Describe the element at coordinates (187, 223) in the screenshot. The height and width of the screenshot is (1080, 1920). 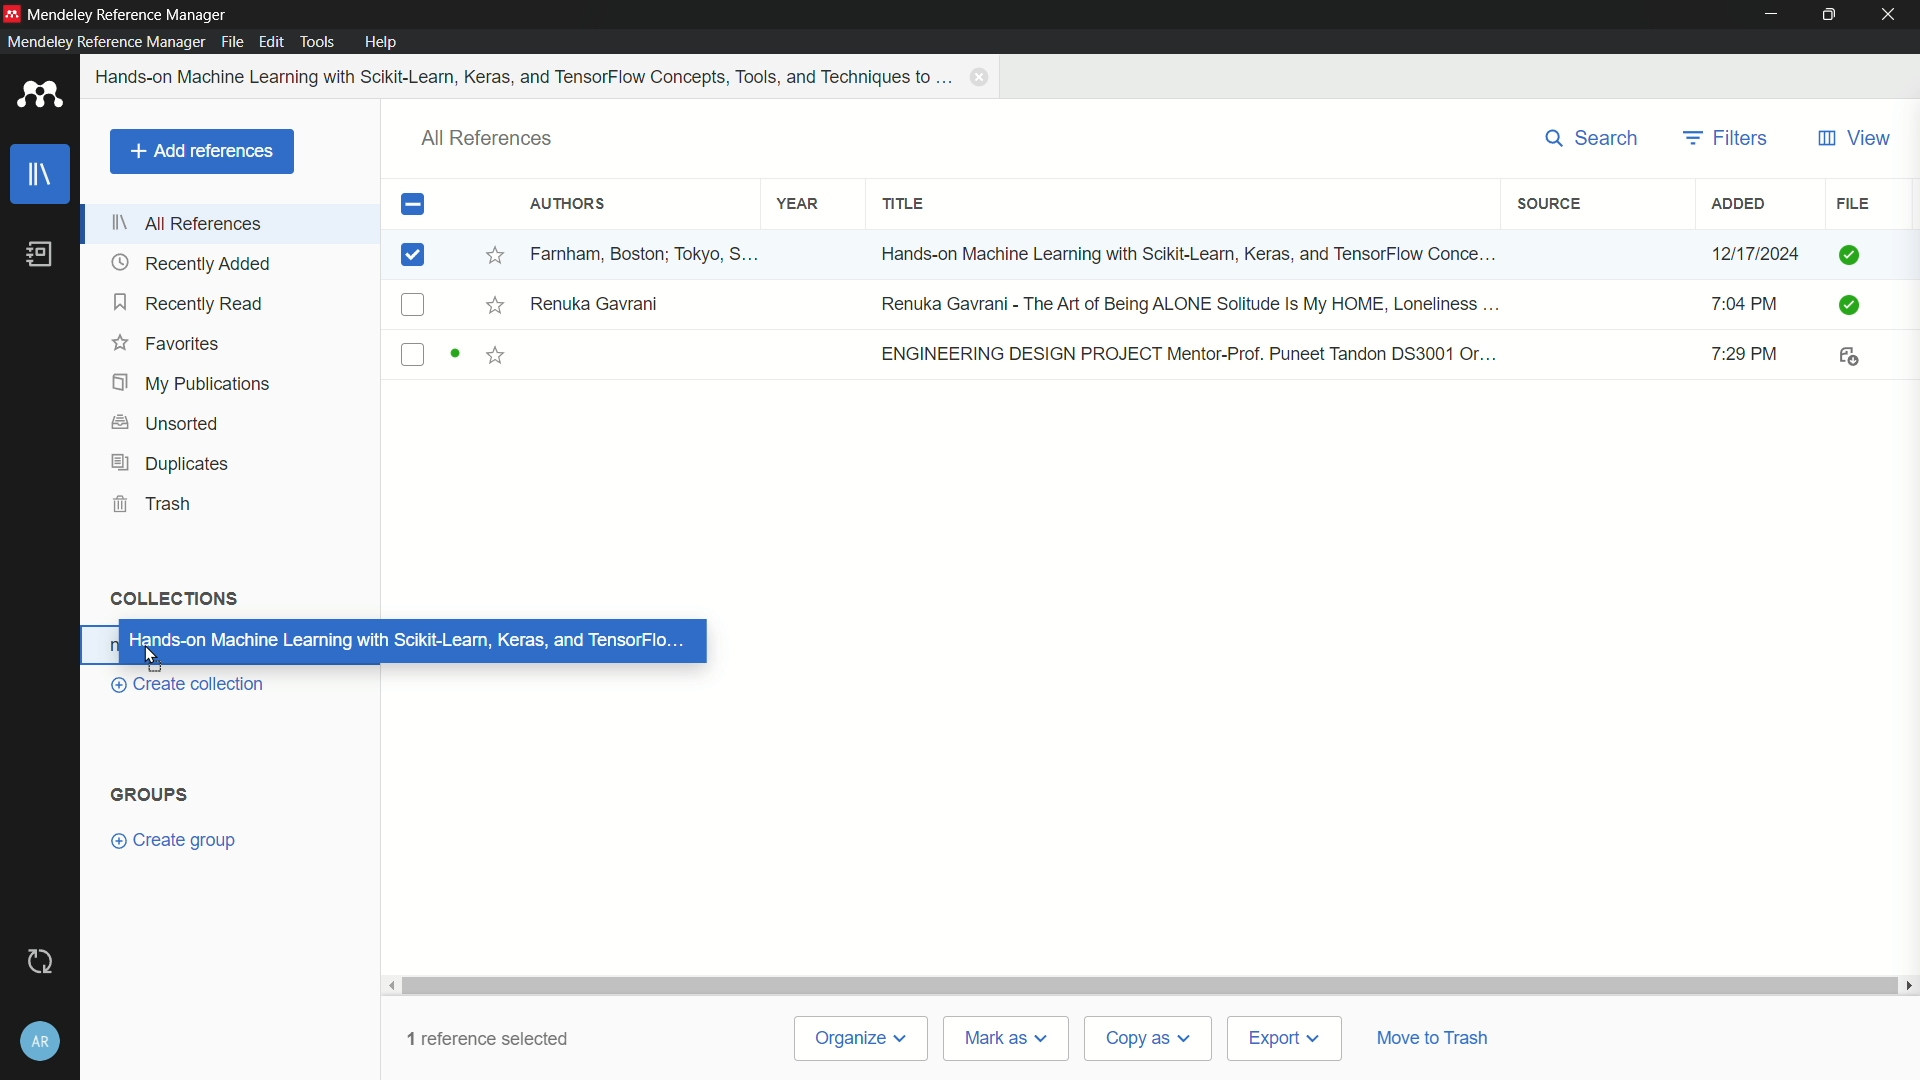
I see `all references` at that location.